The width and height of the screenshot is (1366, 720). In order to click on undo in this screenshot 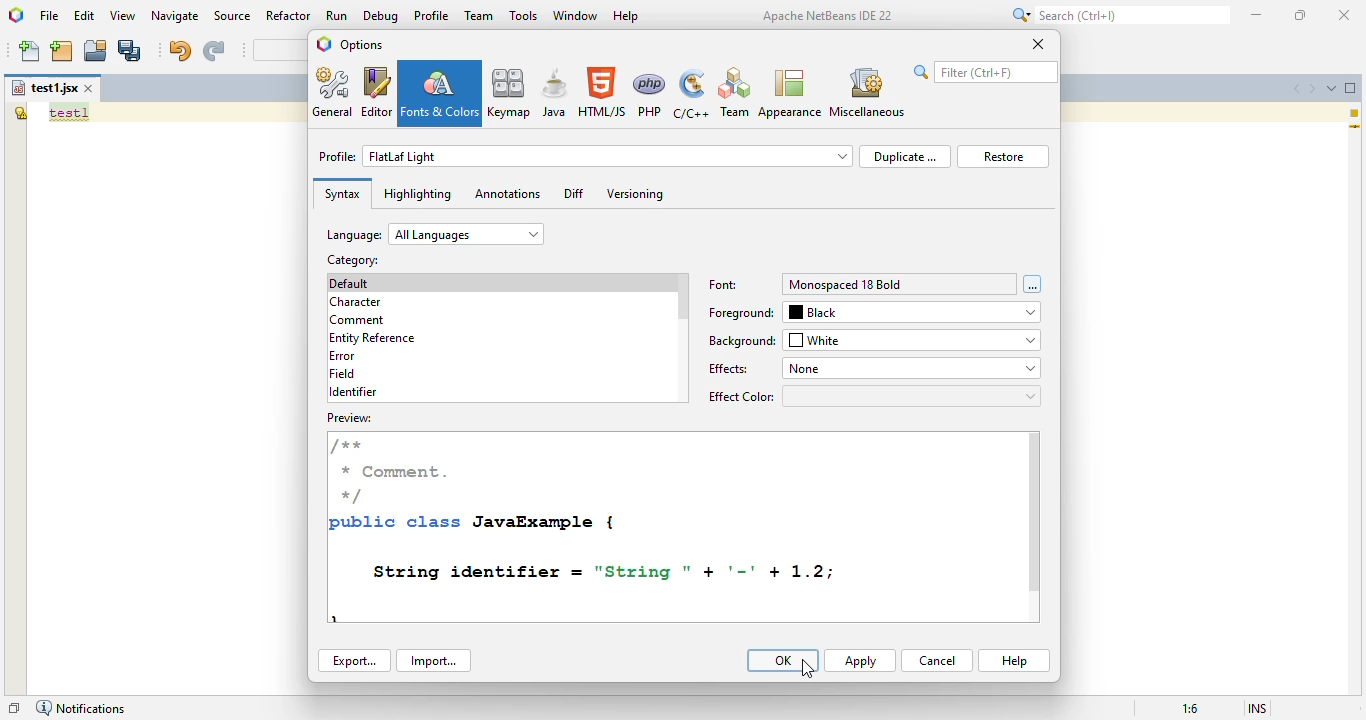, I will do `click(179, 50)`.